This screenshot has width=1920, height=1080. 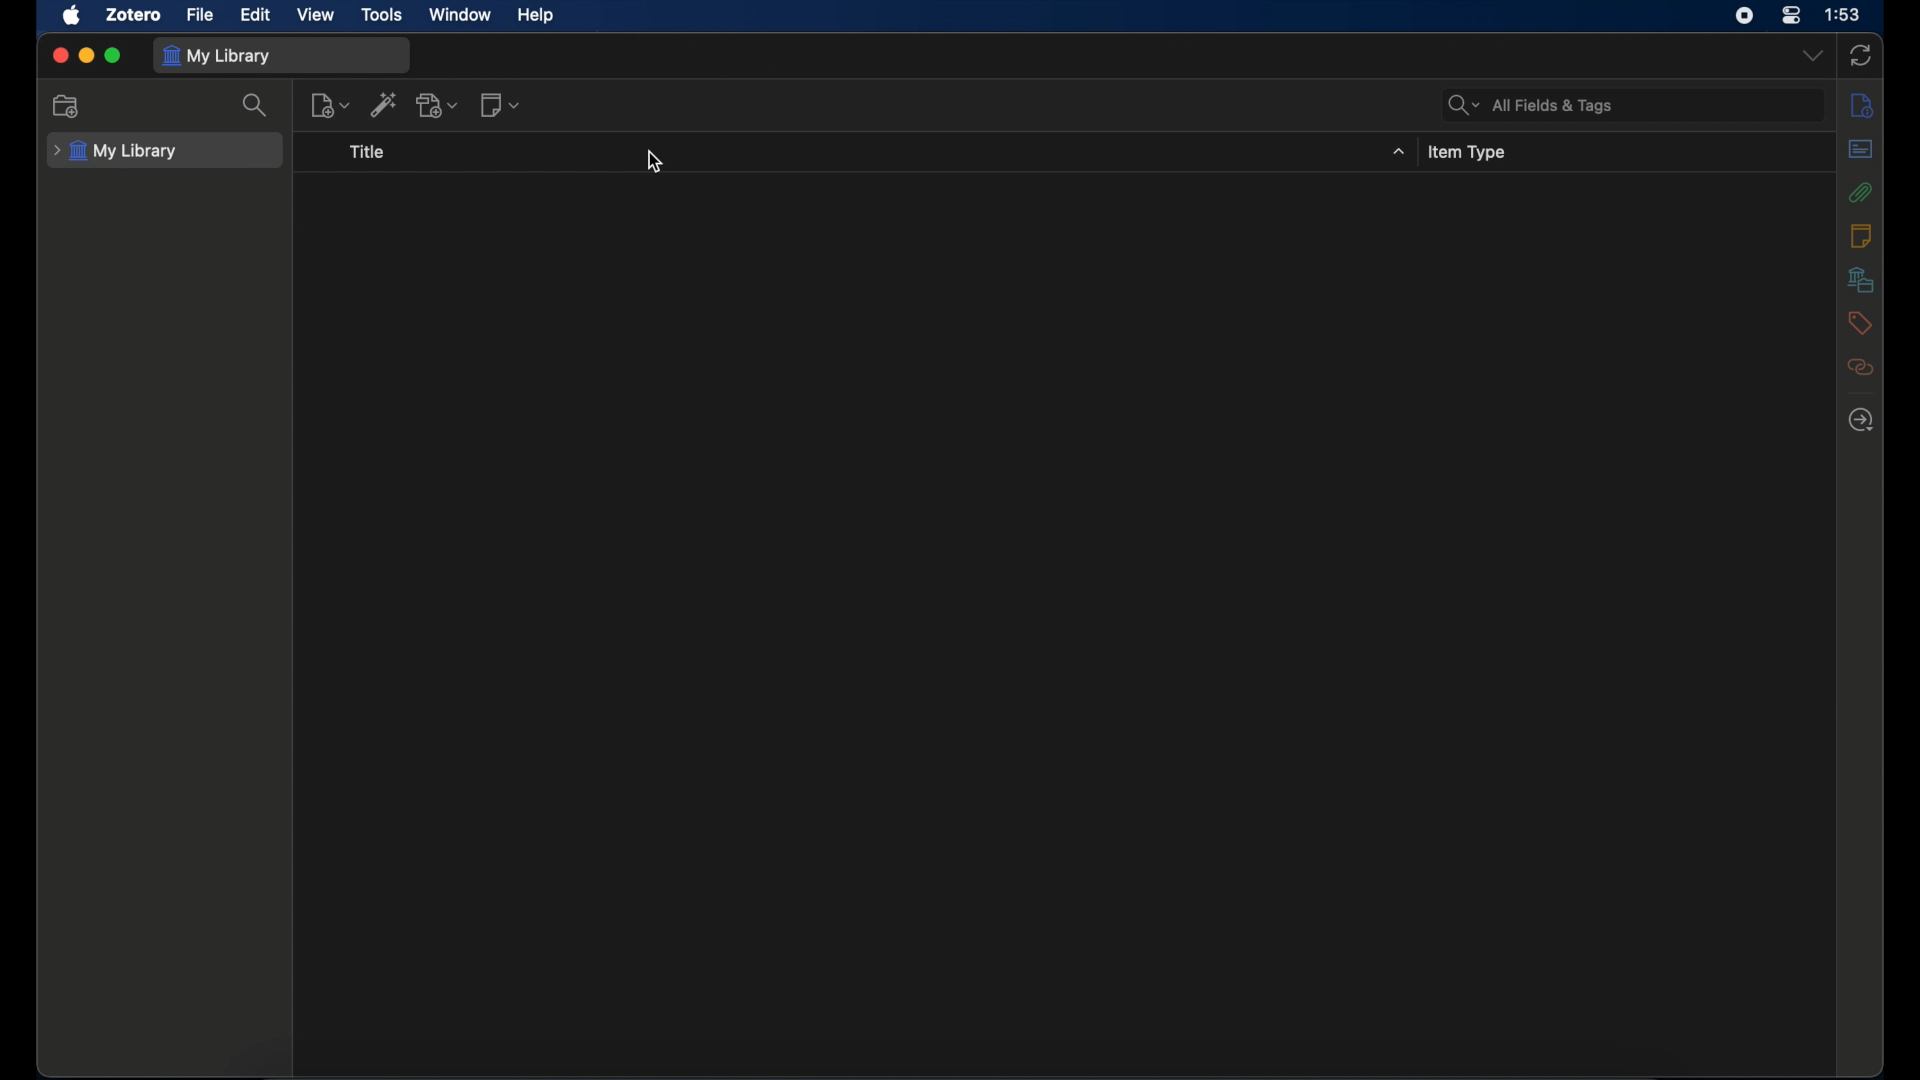 I want to click on view, so click(x=314, y=15).